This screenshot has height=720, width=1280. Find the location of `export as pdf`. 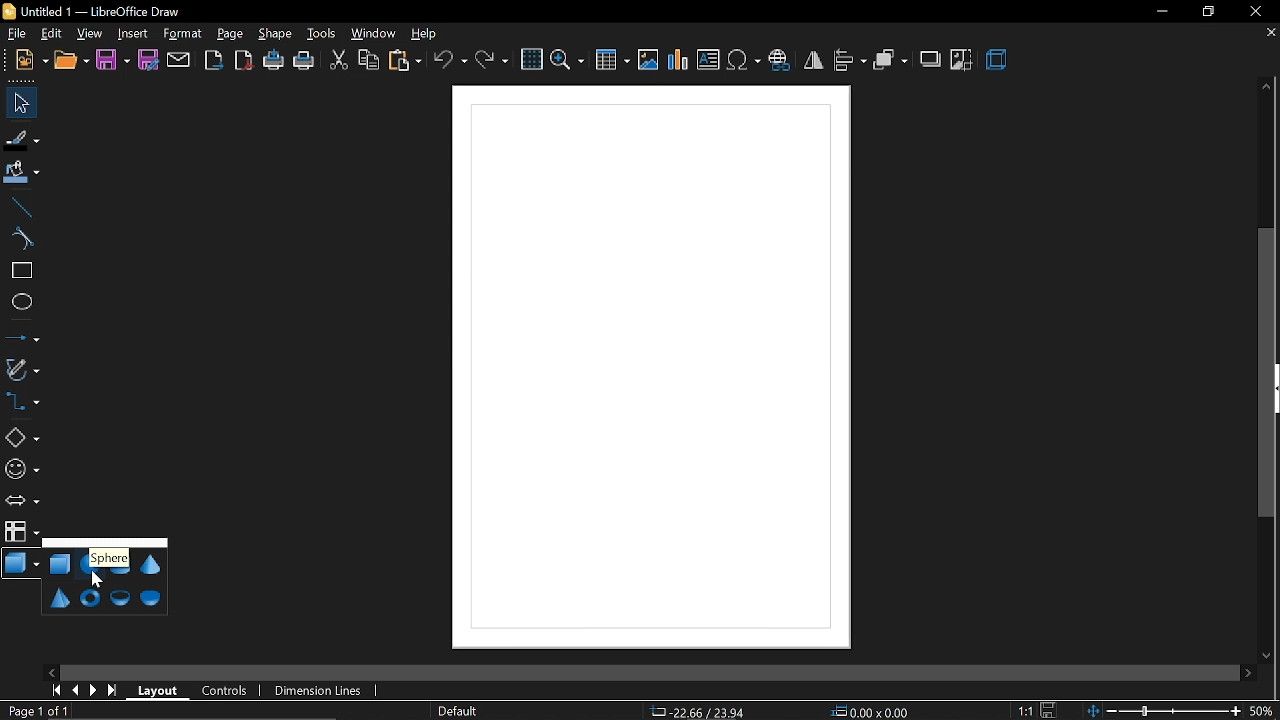

export as pdf is located at coordinates (242, 61).